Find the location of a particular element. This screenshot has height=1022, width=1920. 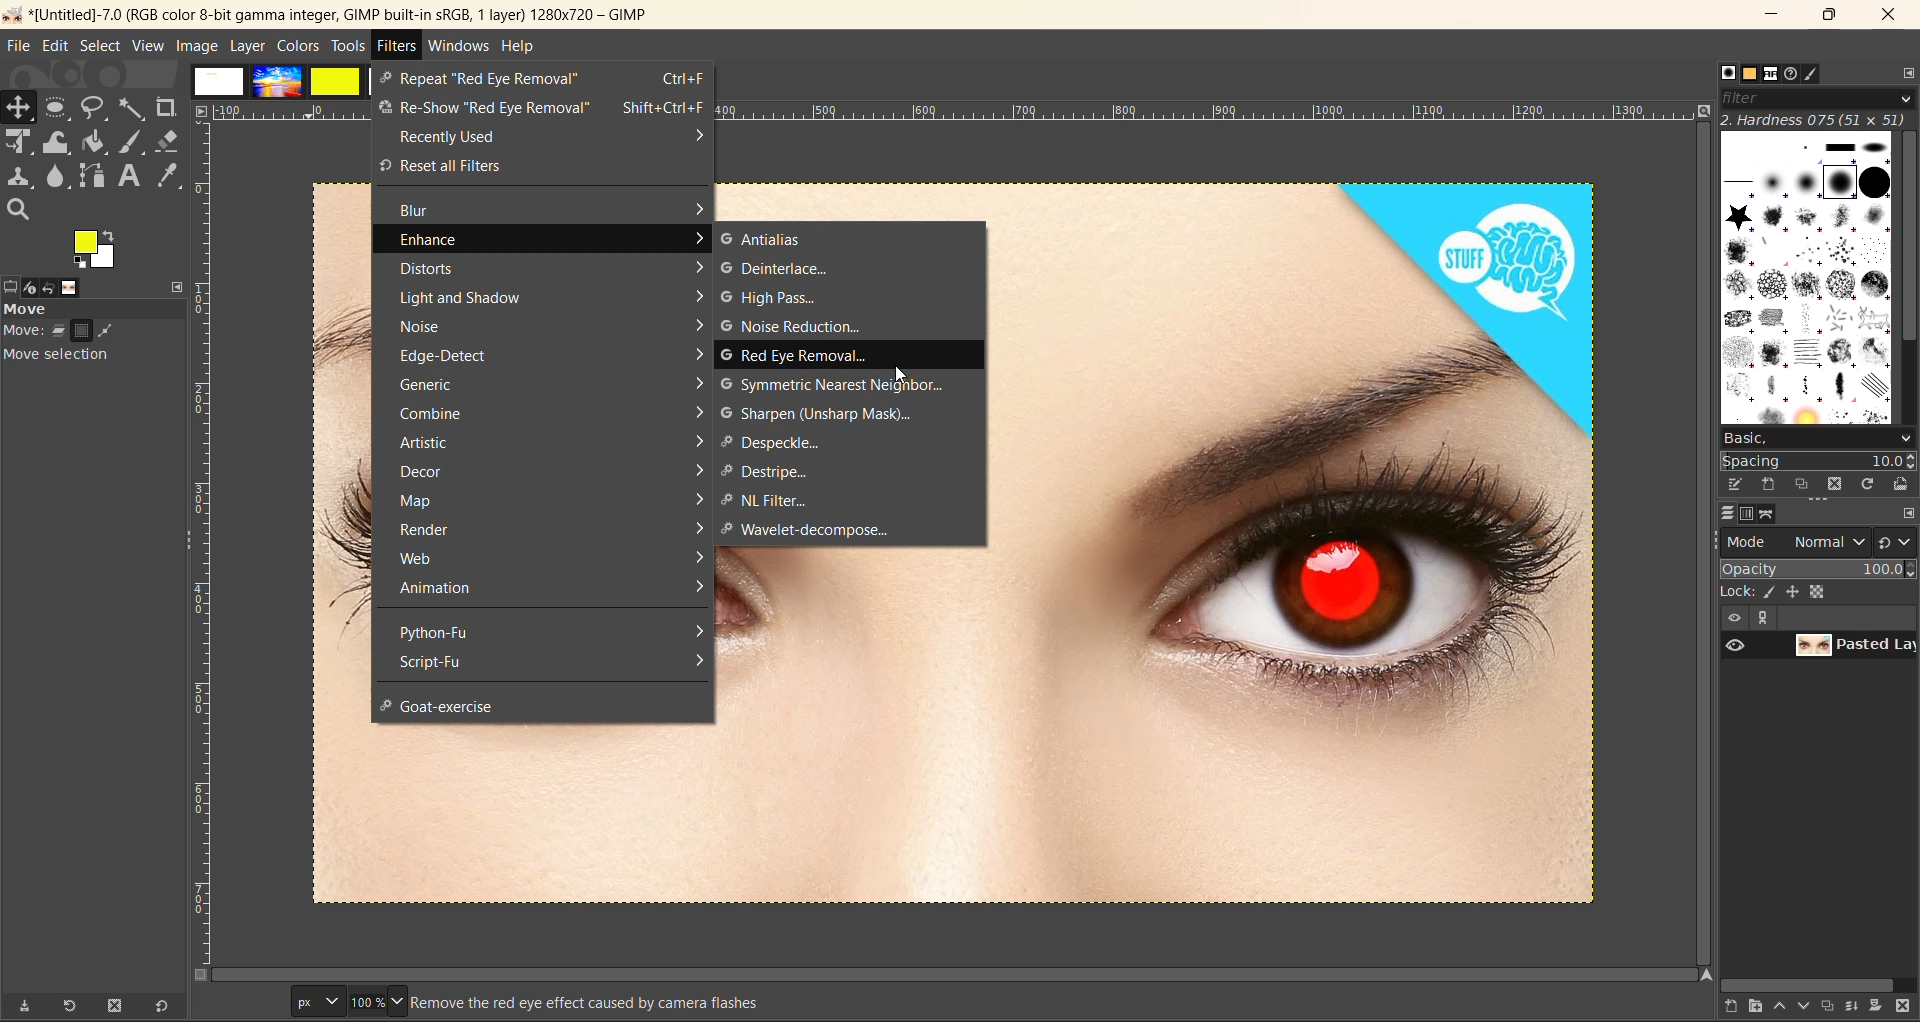

device status, undo history is located at coordinates (42, 288).